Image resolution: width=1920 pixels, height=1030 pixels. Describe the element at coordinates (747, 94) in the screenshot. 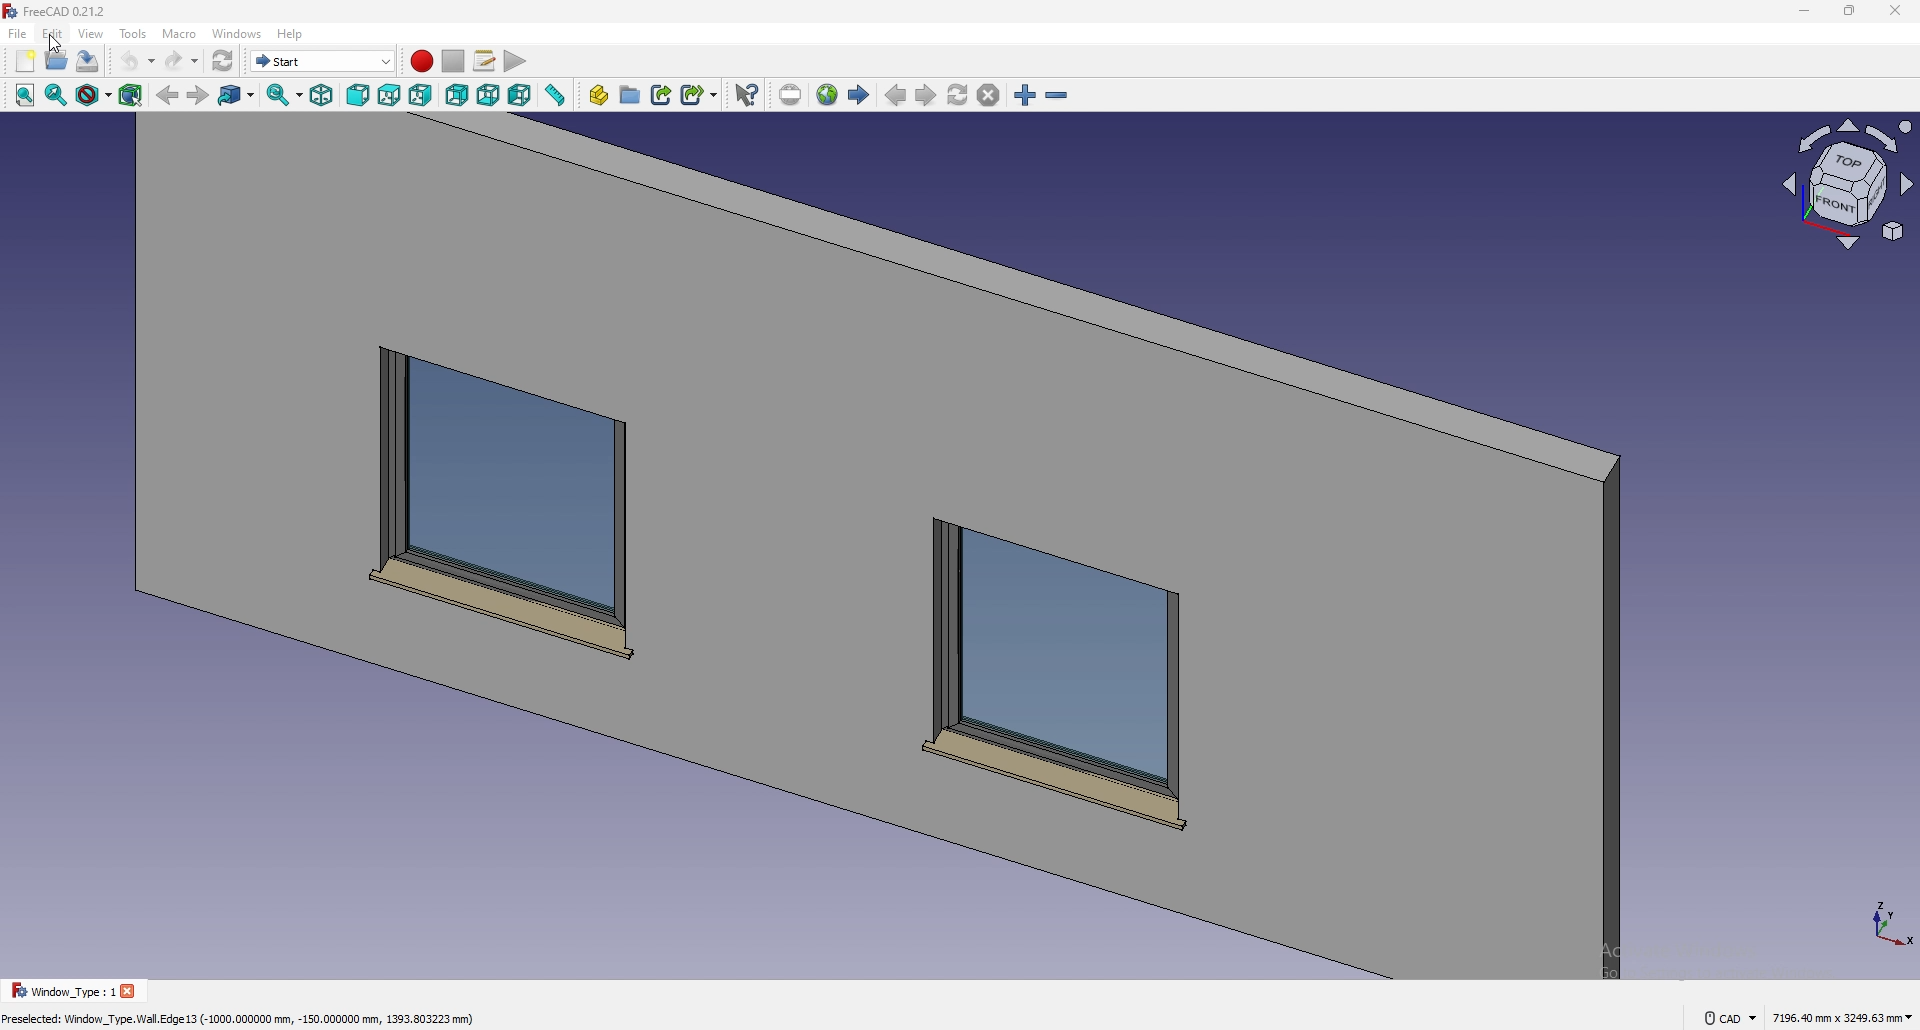

I see `what's this?` at that location.